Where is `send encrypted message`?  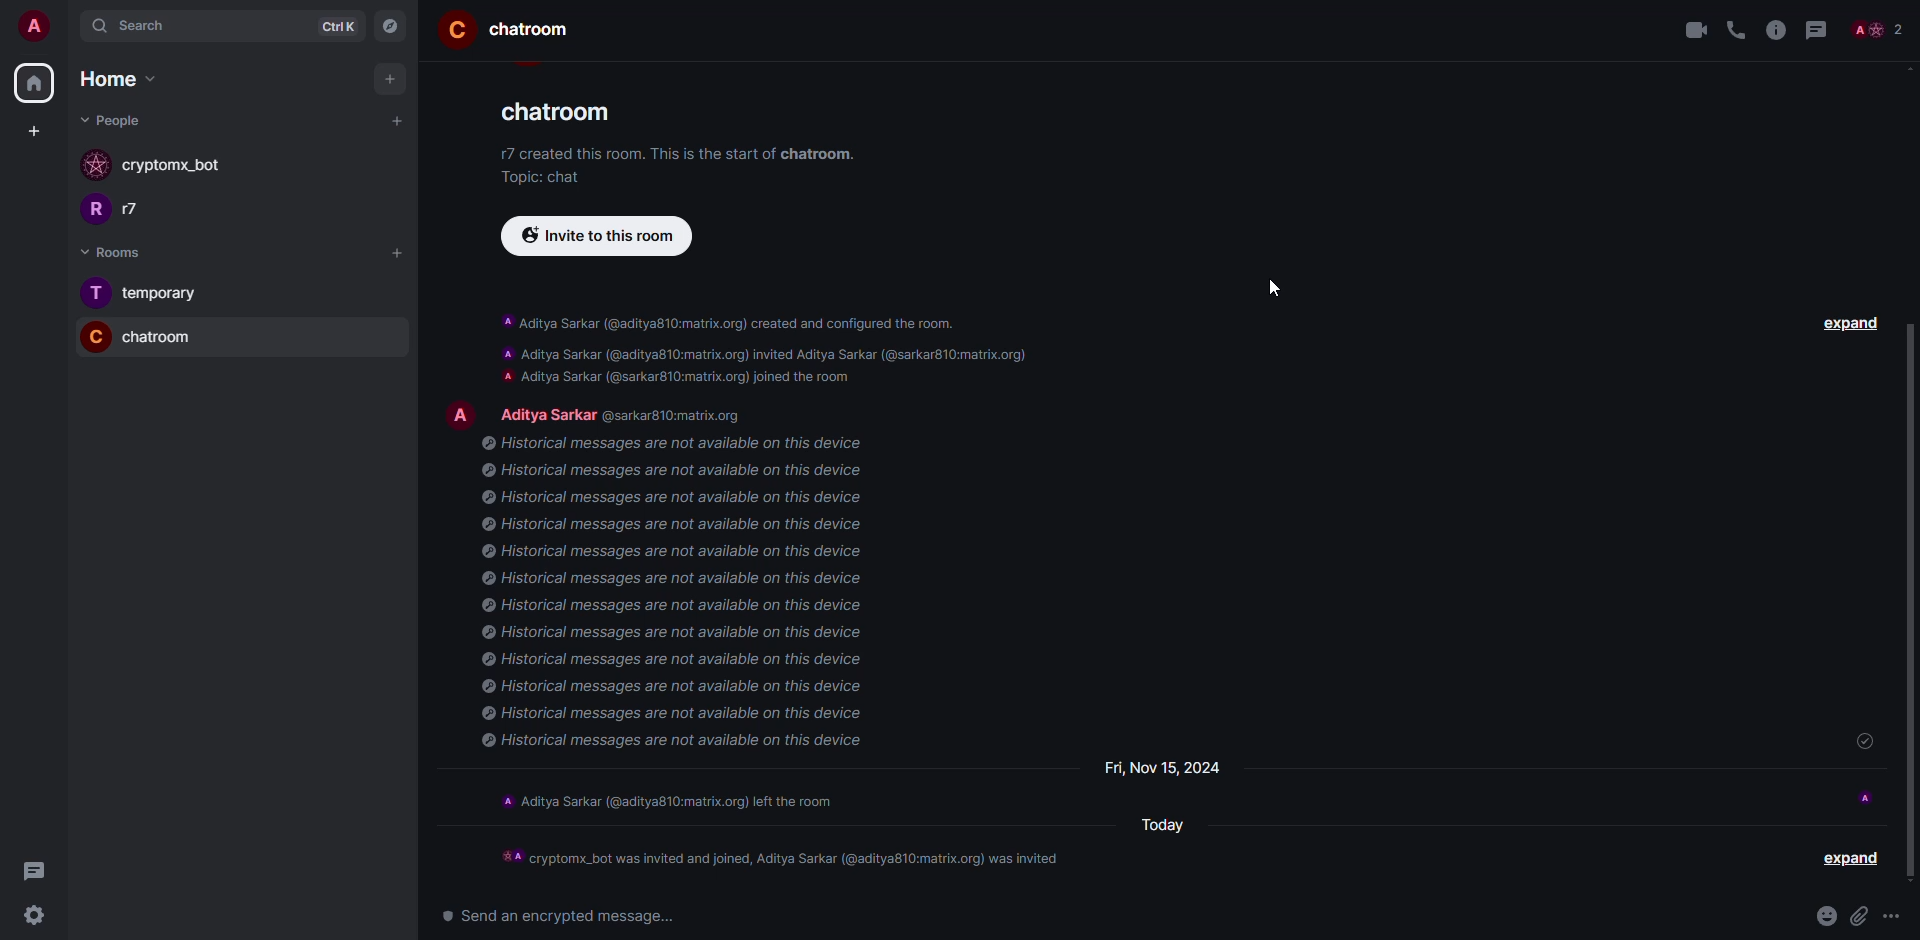
send encrypted message is located at coordinates (551, 914).